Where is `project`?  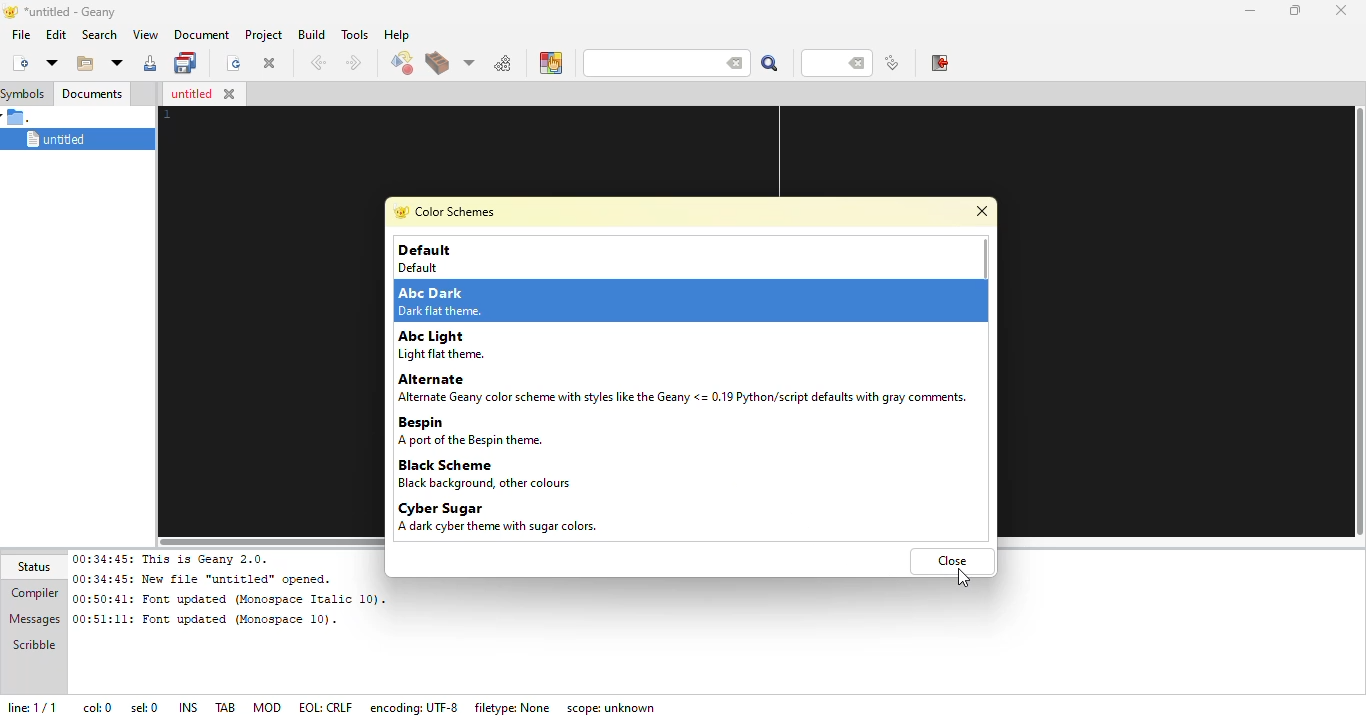
project is located at coordinates (263, 34).